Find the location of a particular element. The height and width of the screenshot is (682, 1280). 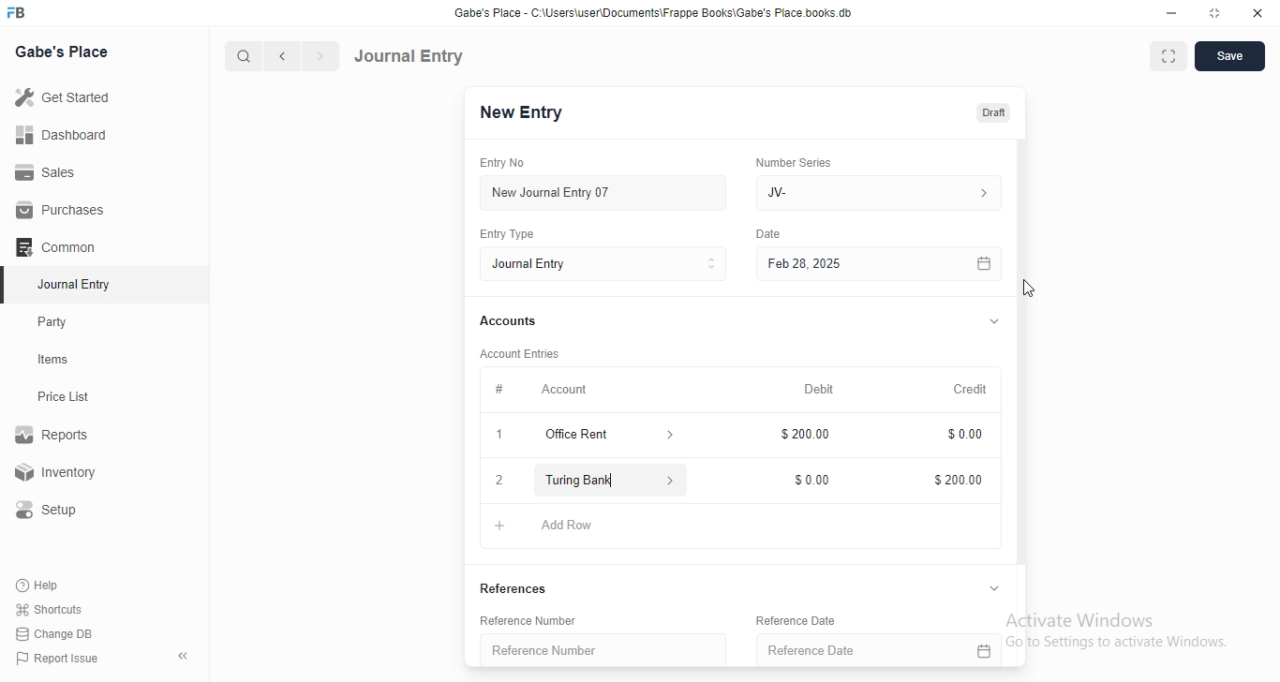

Dashboard is located at coordinates (59, 135).